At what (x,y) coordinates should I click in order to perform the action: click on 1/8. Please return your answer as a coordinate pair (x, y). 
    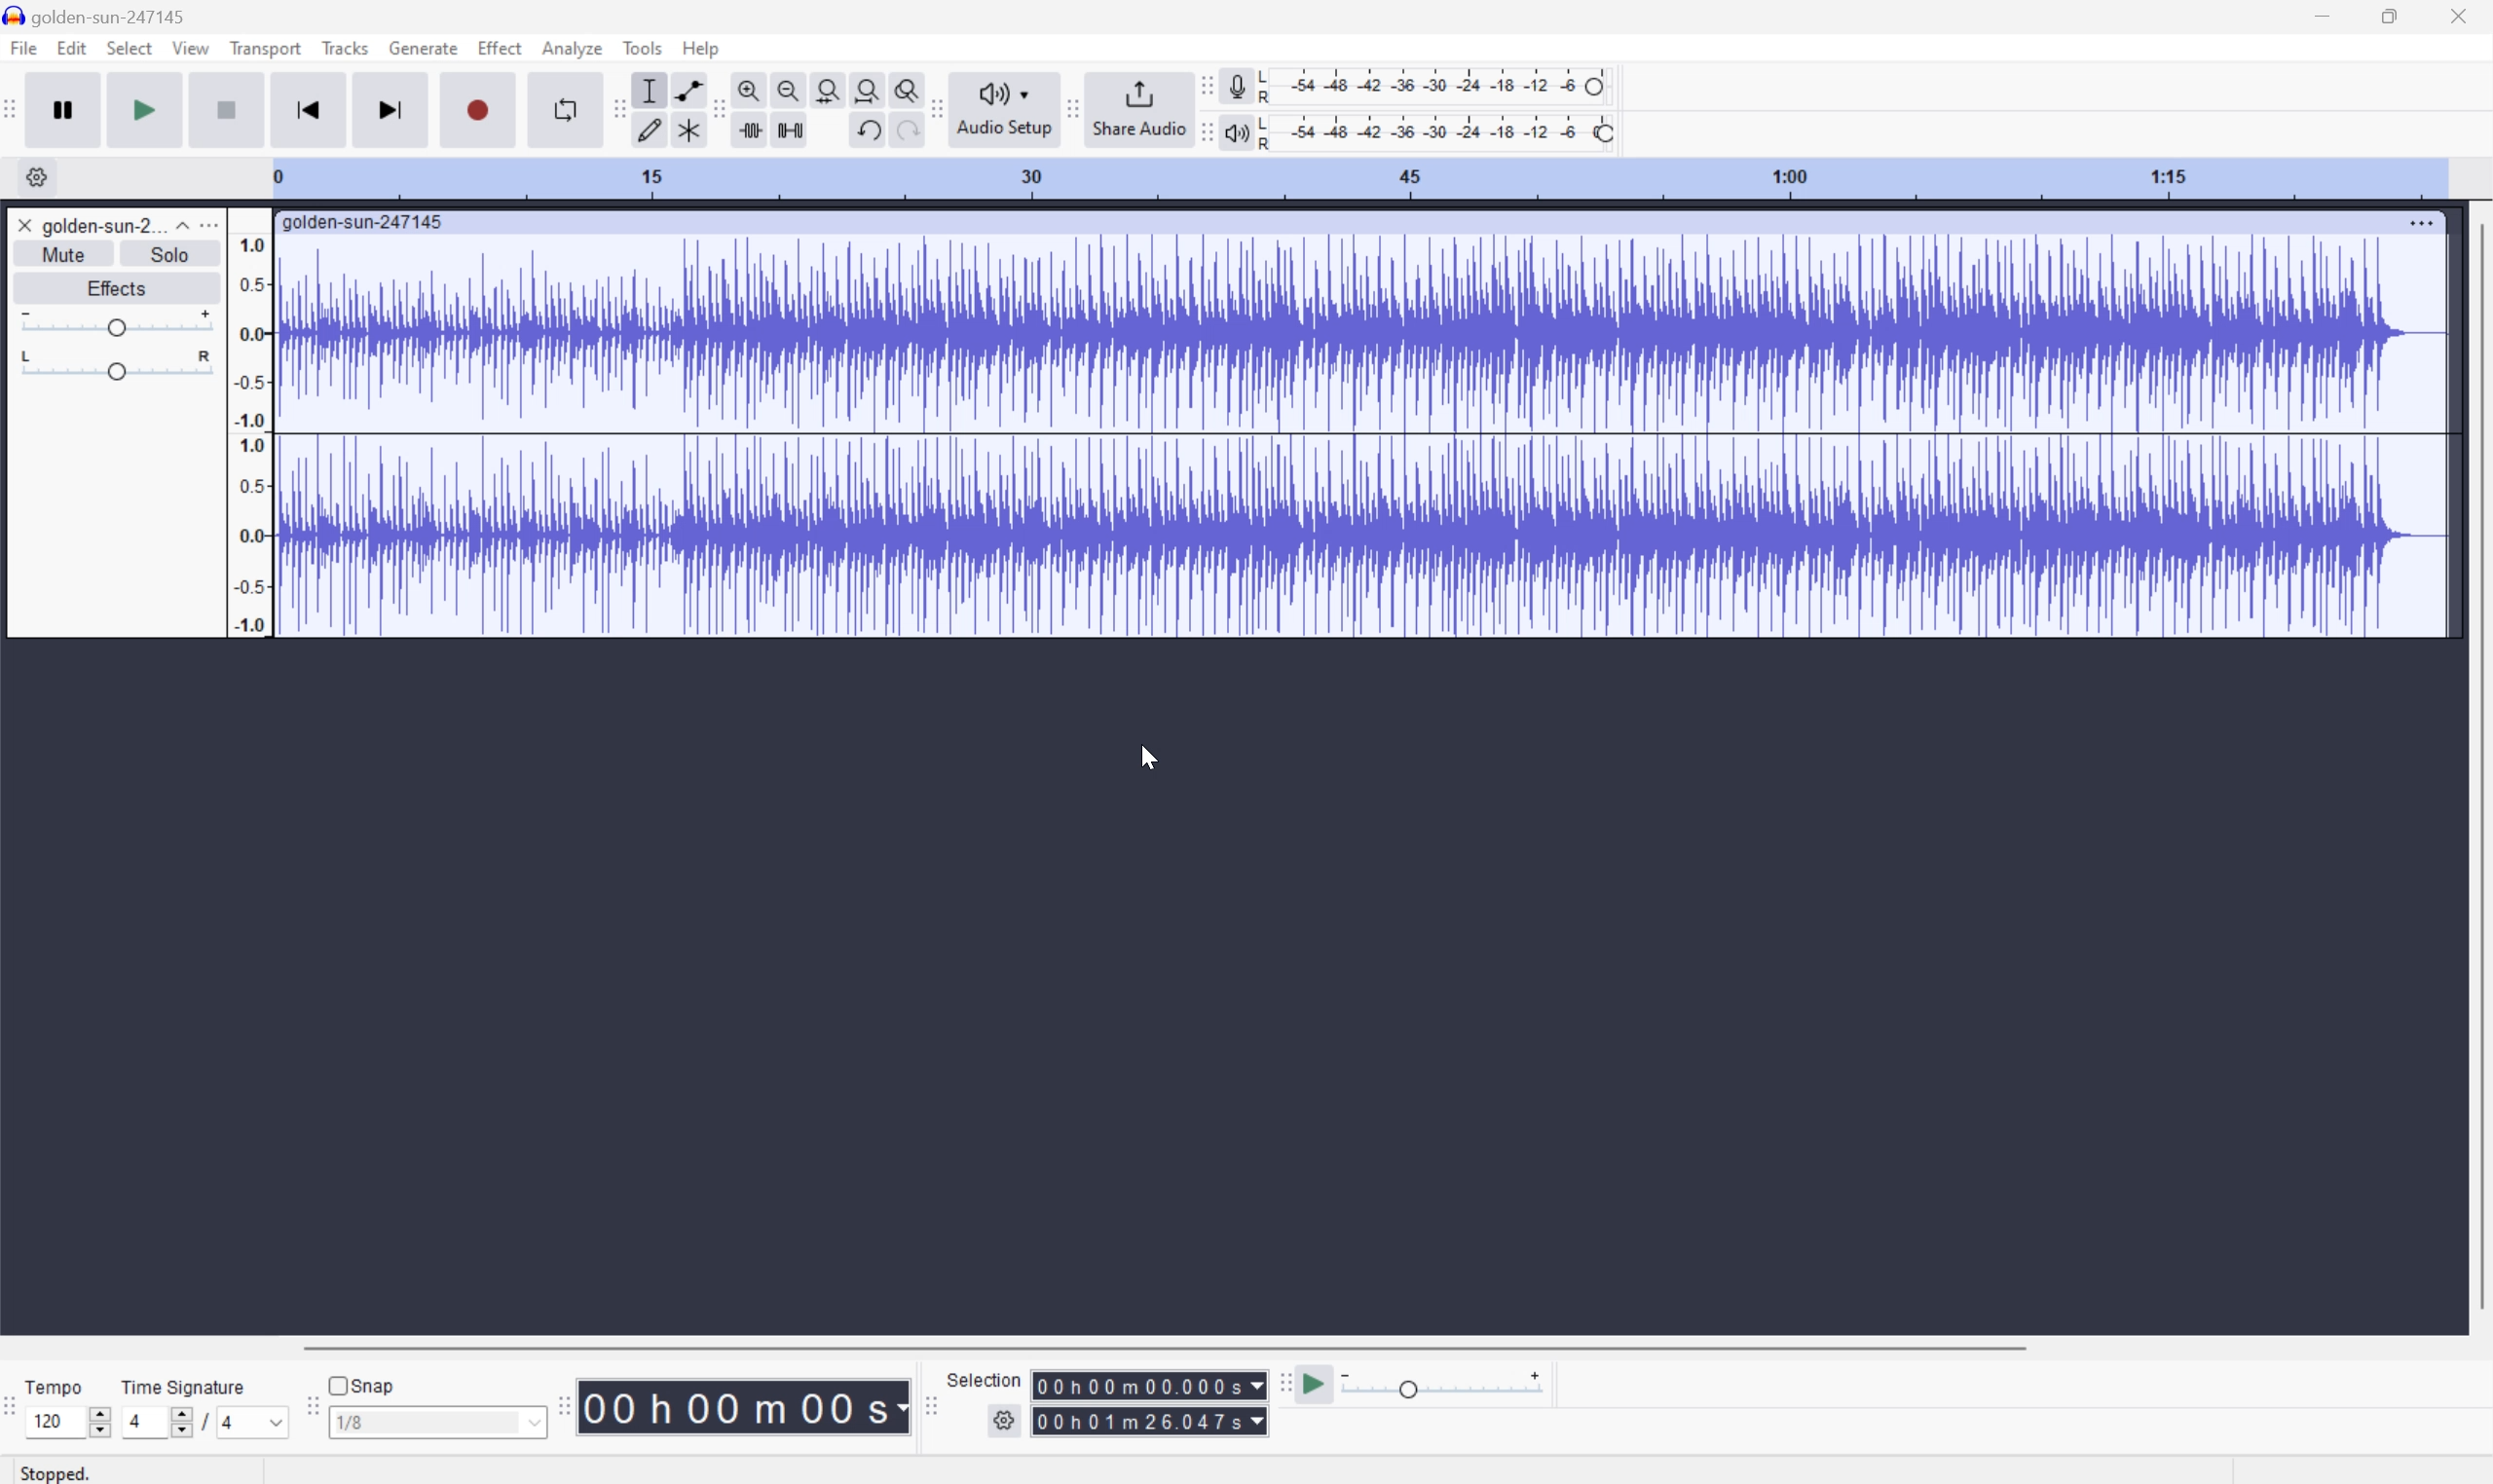
    Looking at the image, I should click on (436, 1420).